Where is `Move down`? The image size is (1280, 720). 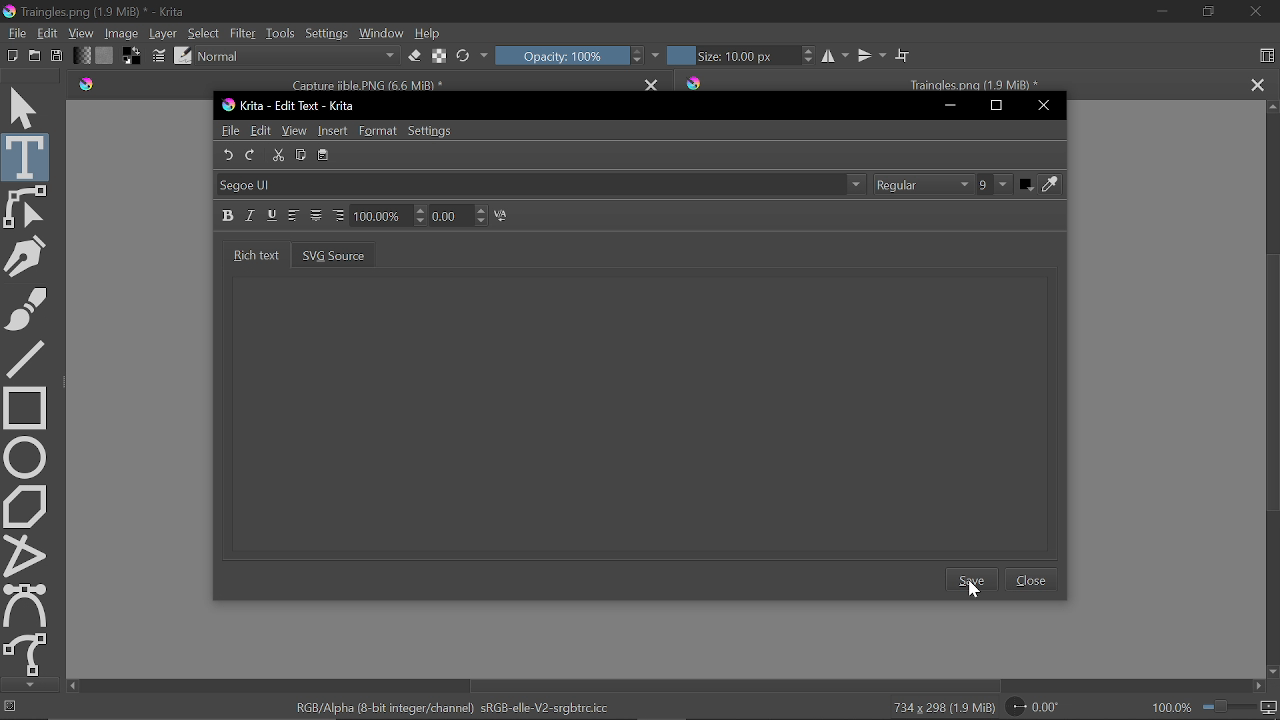
Move down is located at coordinates (1272, 671).